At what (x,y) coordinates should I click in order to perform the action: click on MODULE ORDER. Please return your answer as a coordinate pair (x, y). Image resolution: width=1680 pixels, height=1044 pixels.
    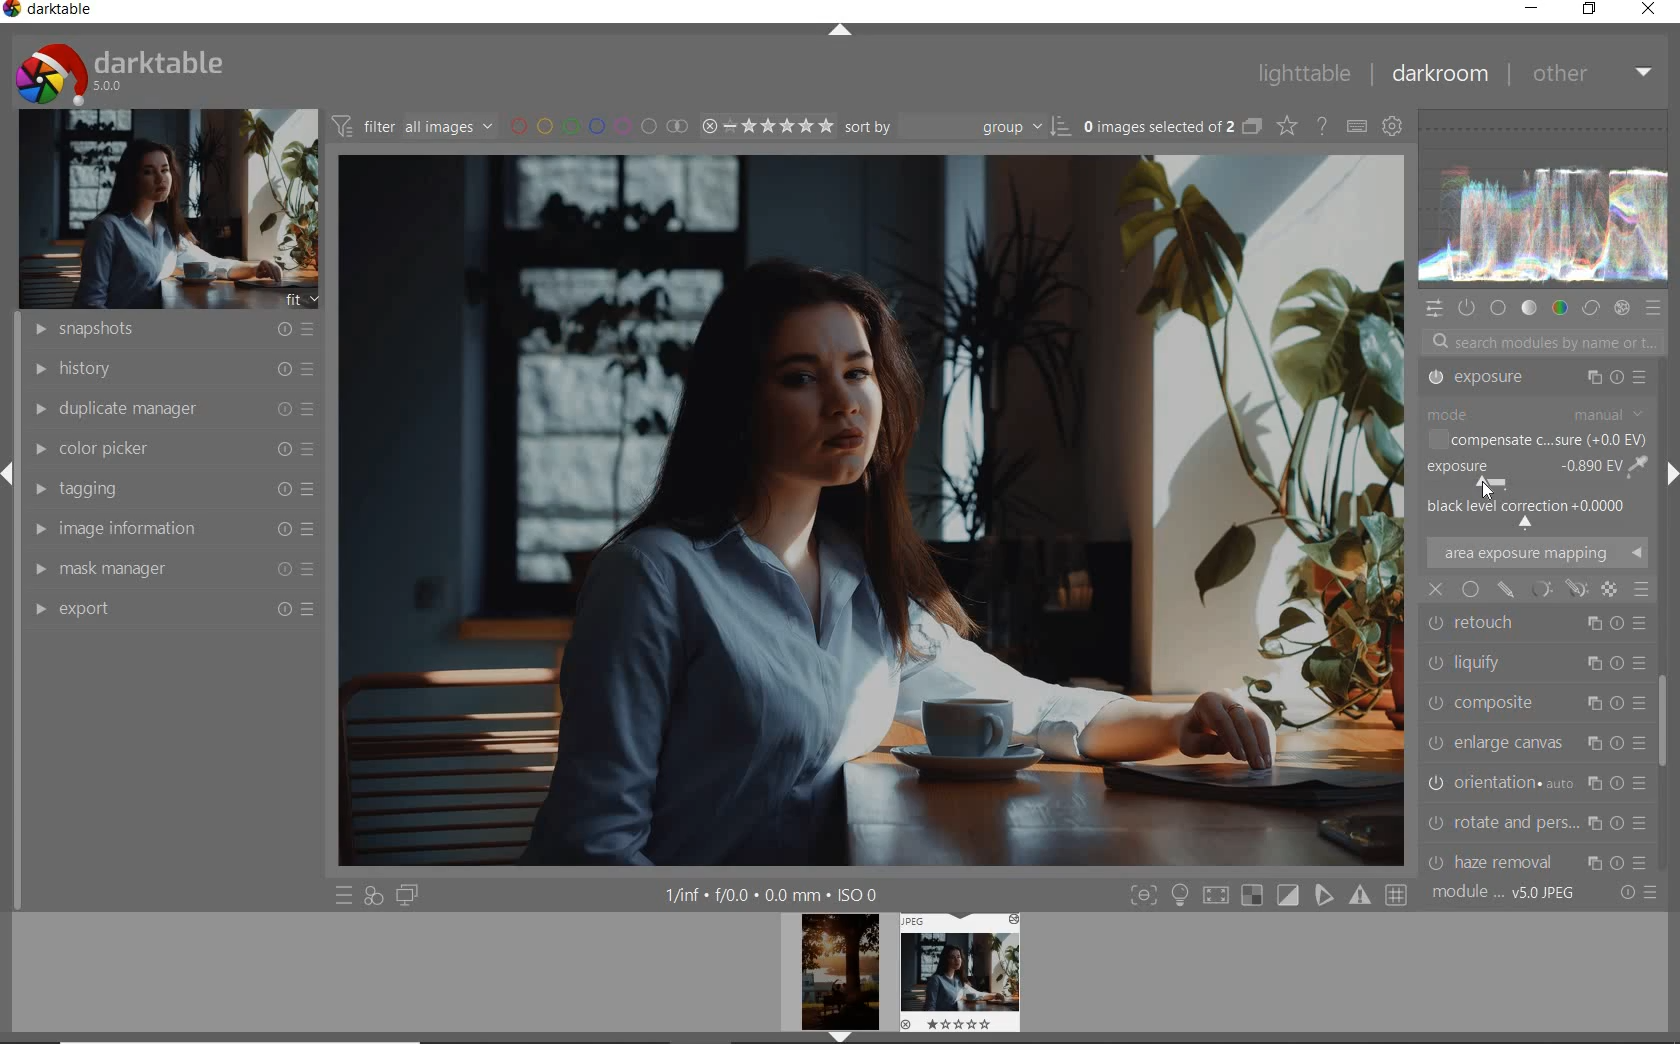
    Looking at the image, I should click on (1505, 894).